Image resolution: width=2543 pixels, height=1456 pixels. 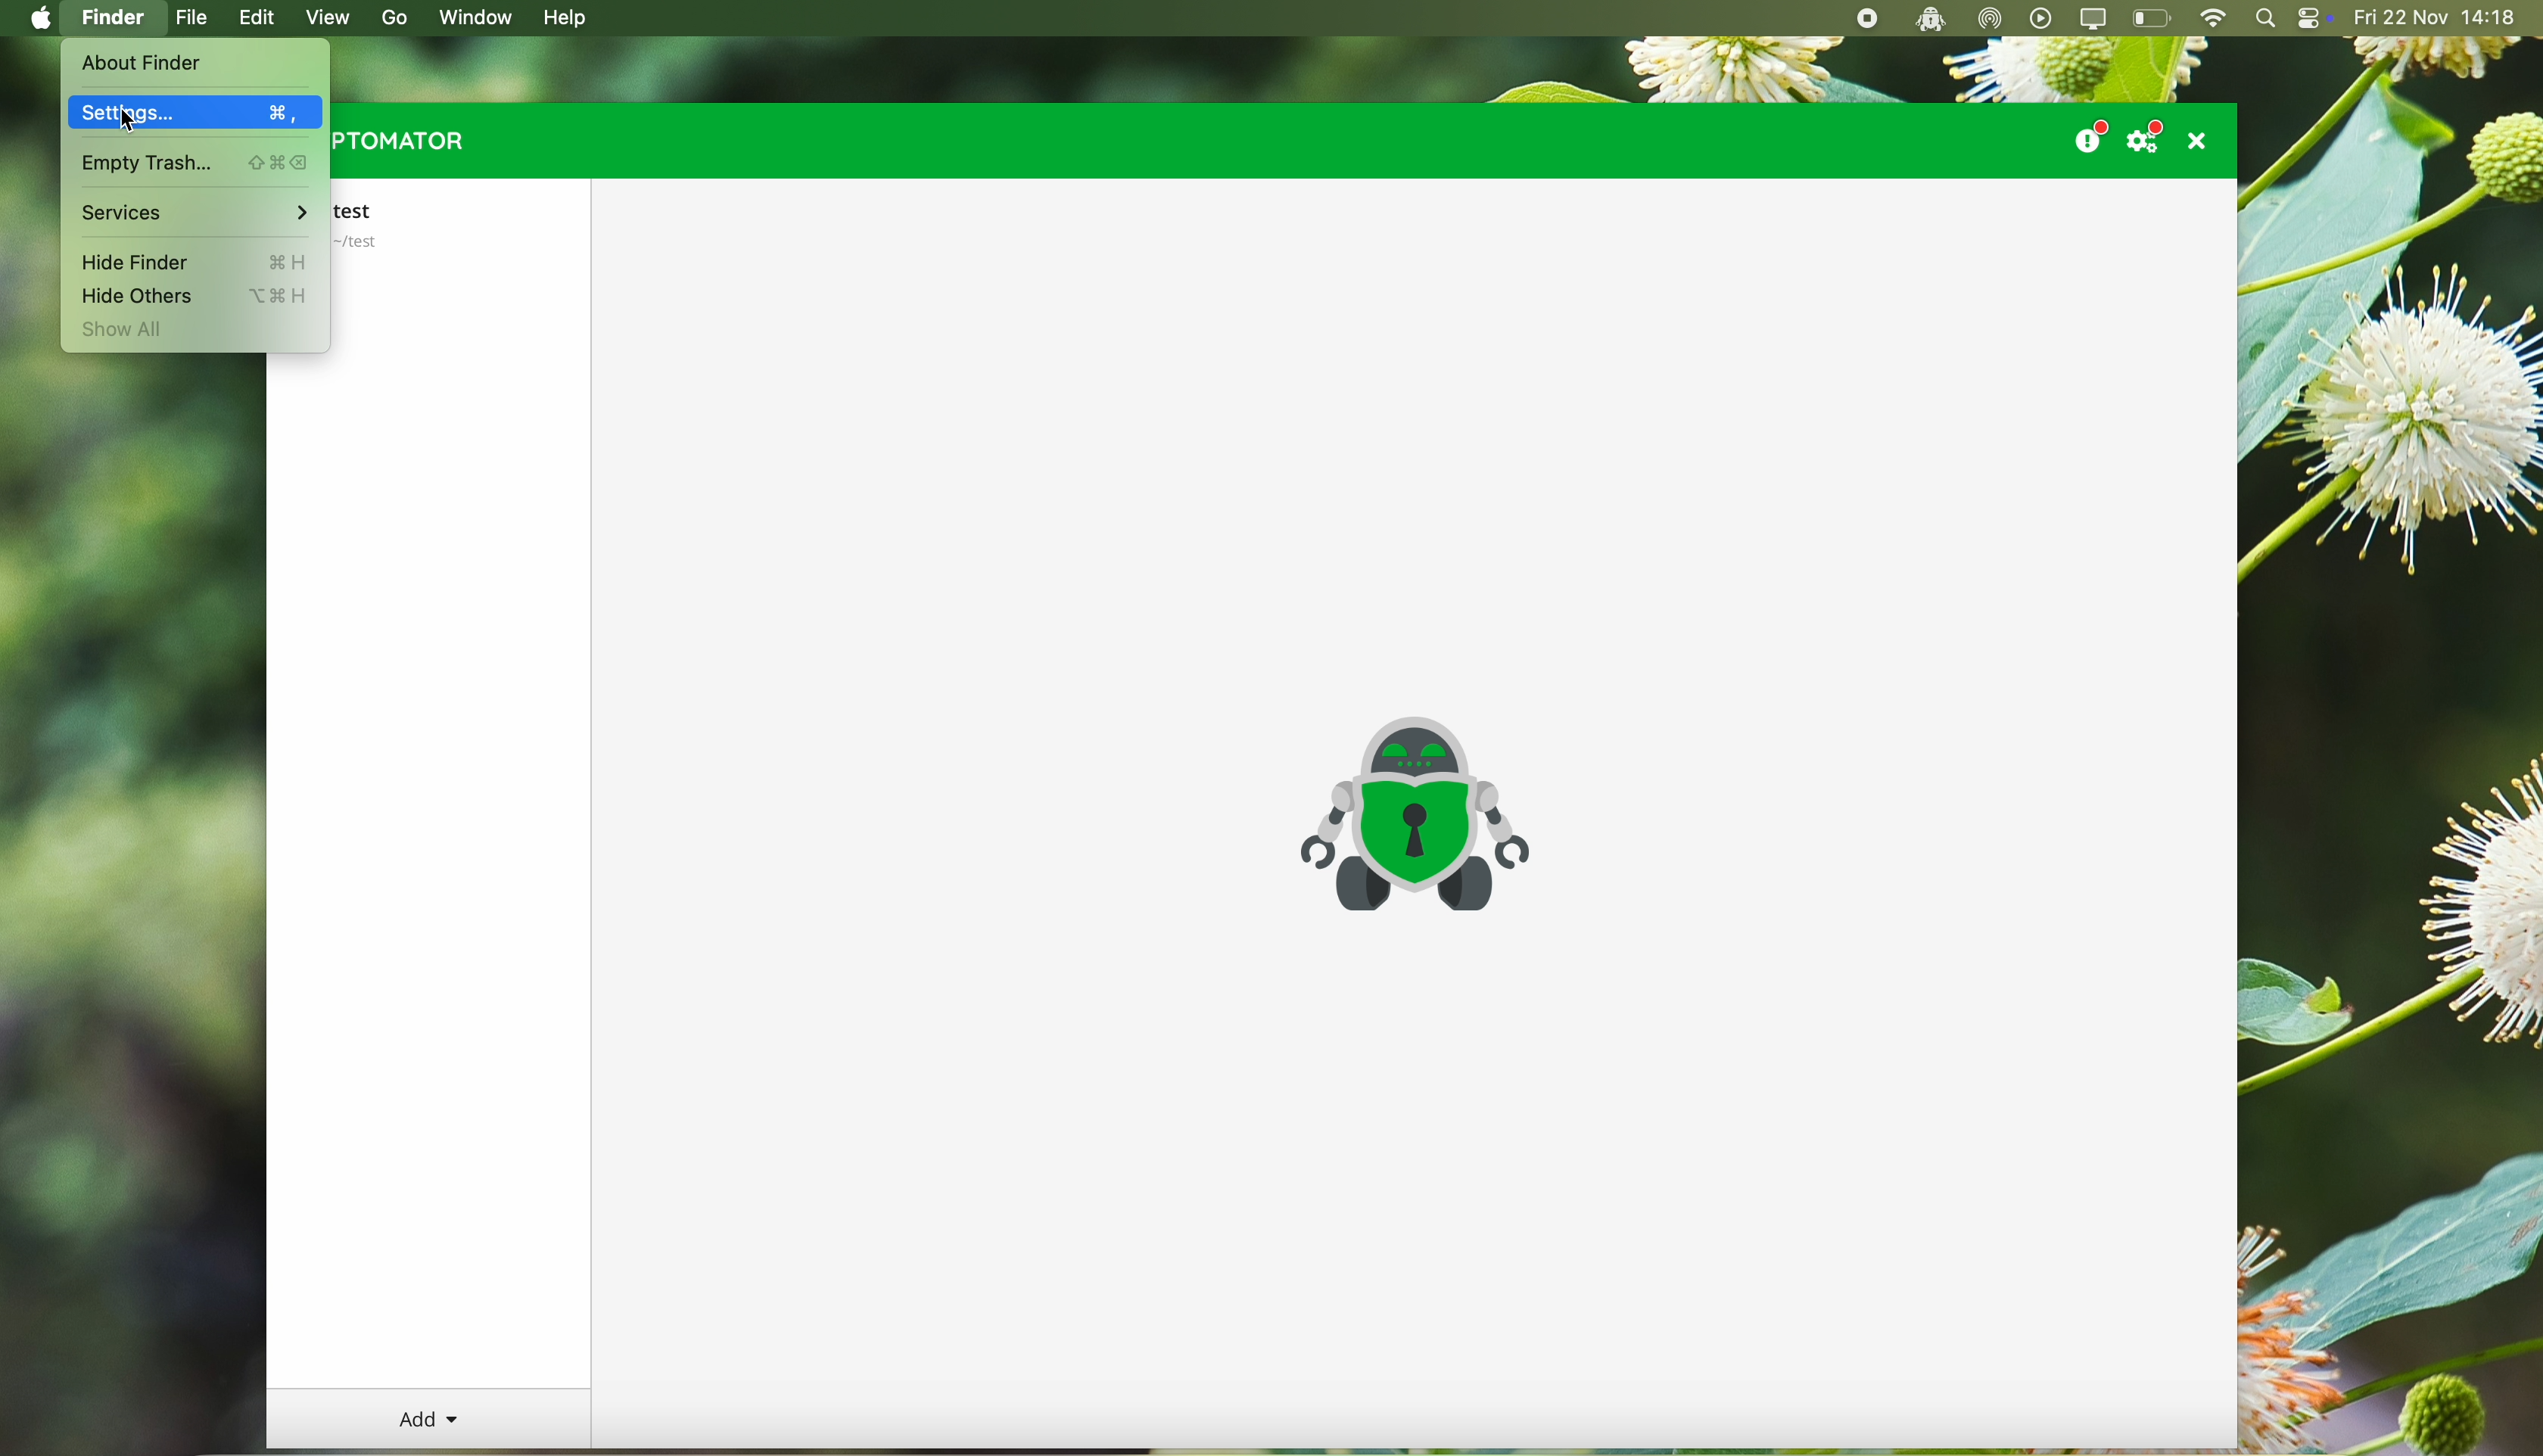 What do you see at coordinates (142, 64) in the screenshot?
I see `about finder` at bounding box center [142, 64].